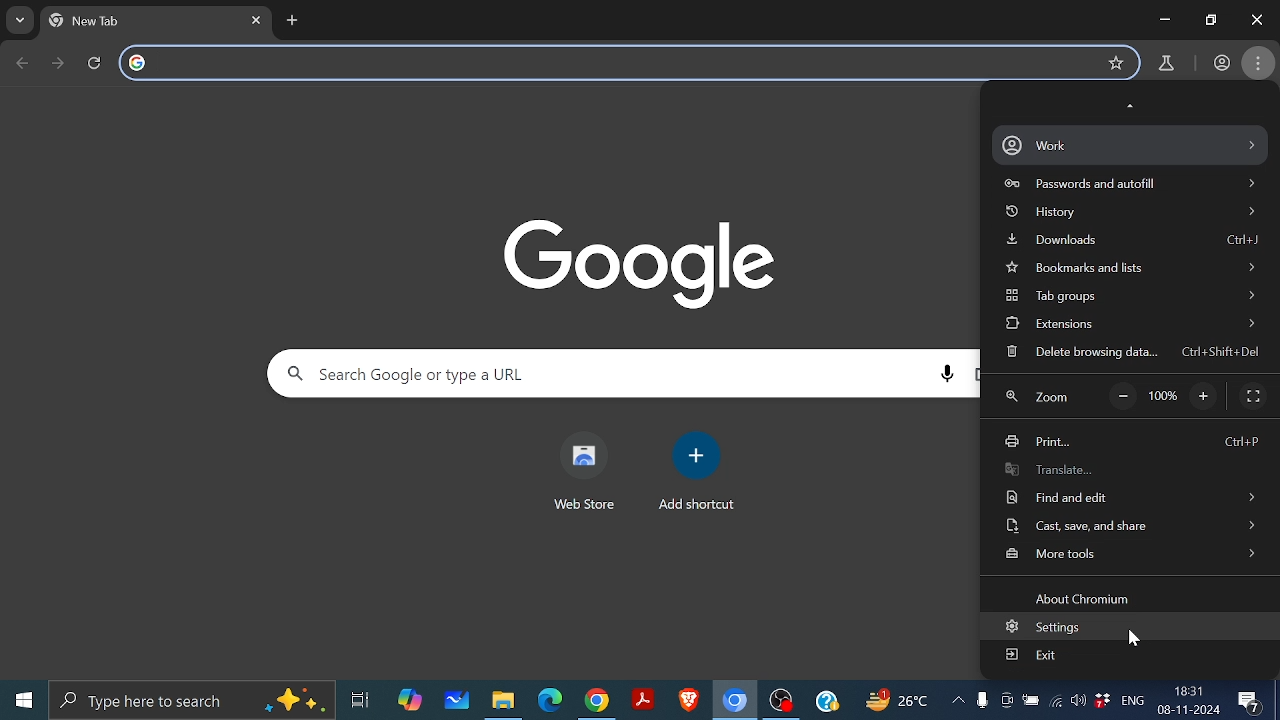 The image size is (1280, 720). I want to click on More tools, so click(1133, 554).